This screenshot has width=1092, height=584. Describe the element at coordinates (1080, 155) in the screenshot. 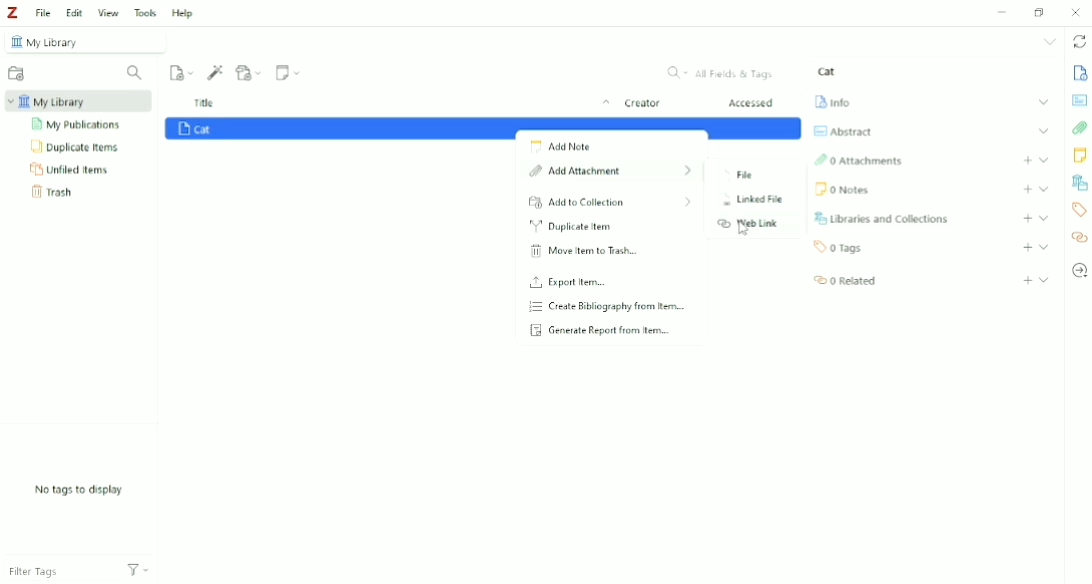

I see `Notes` at that location.